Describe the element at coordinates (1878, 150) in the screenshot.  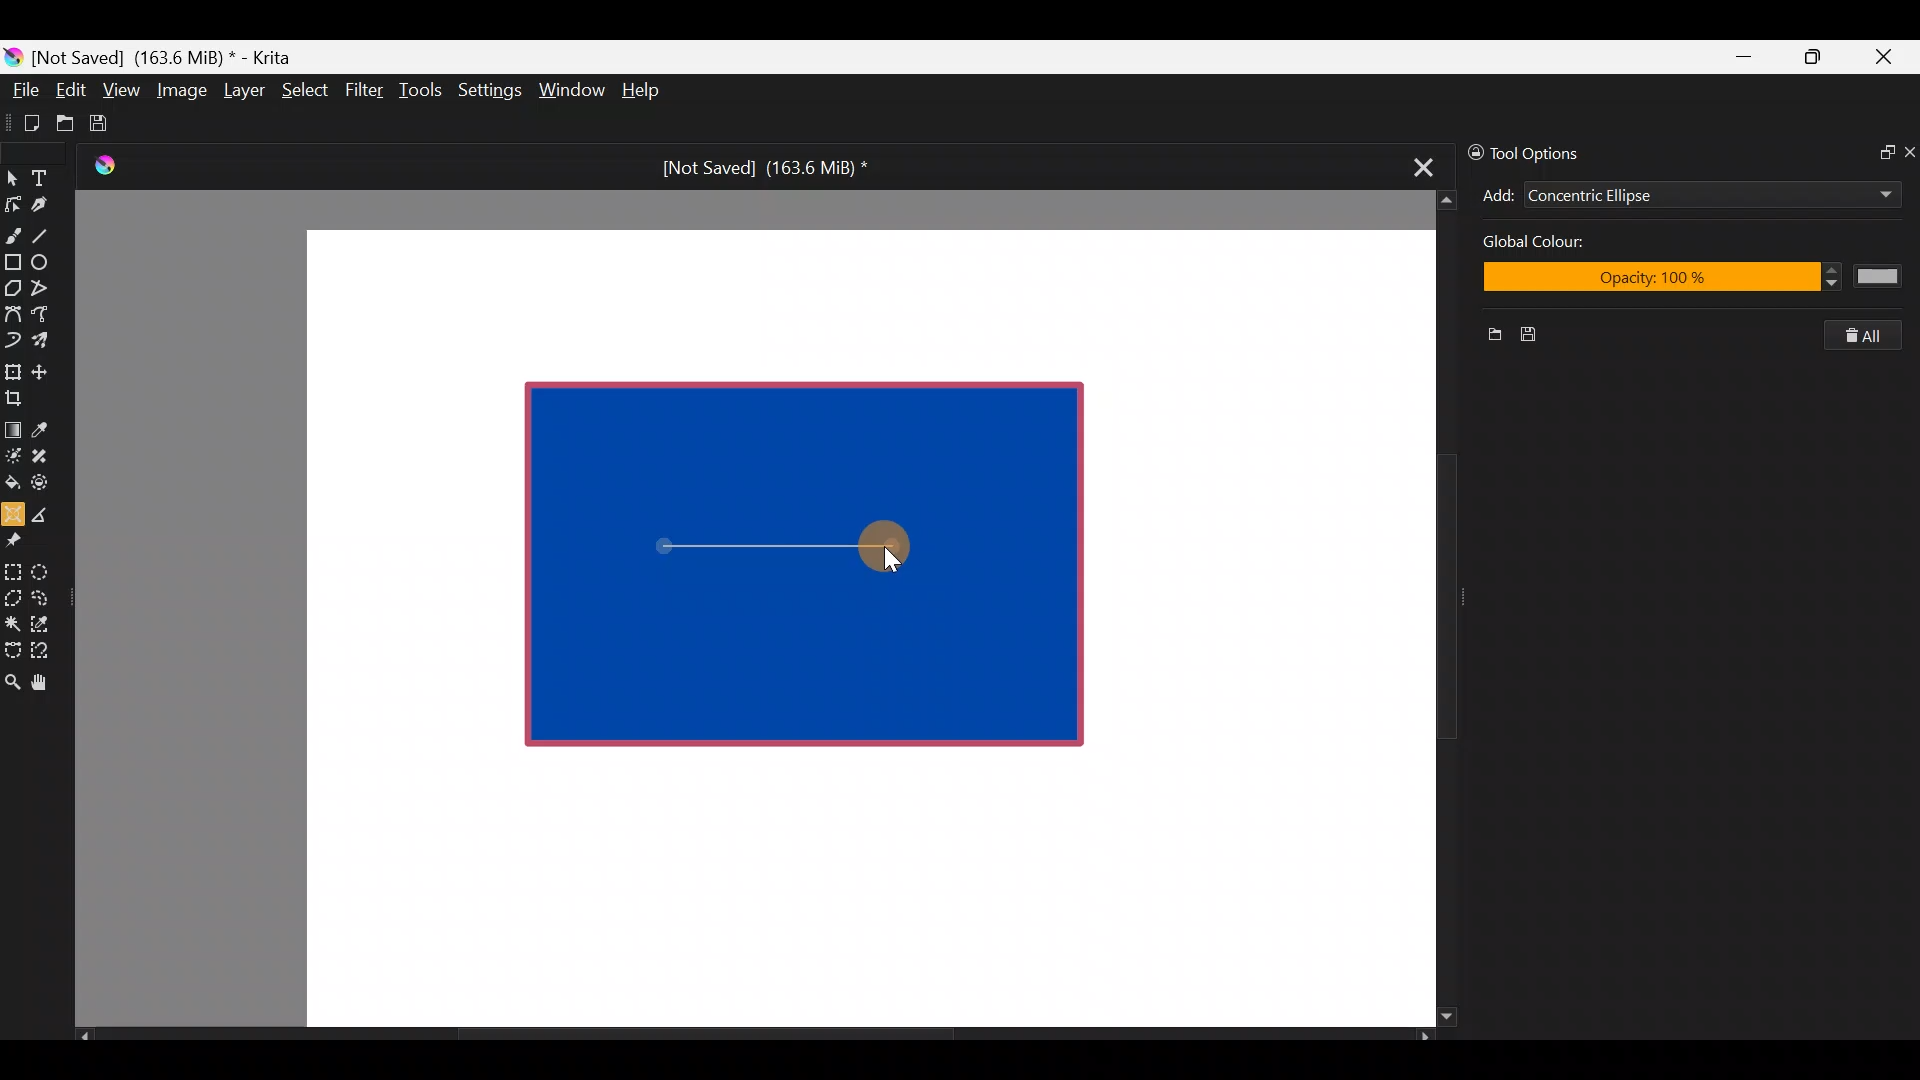
I see `Float docker` at that location.